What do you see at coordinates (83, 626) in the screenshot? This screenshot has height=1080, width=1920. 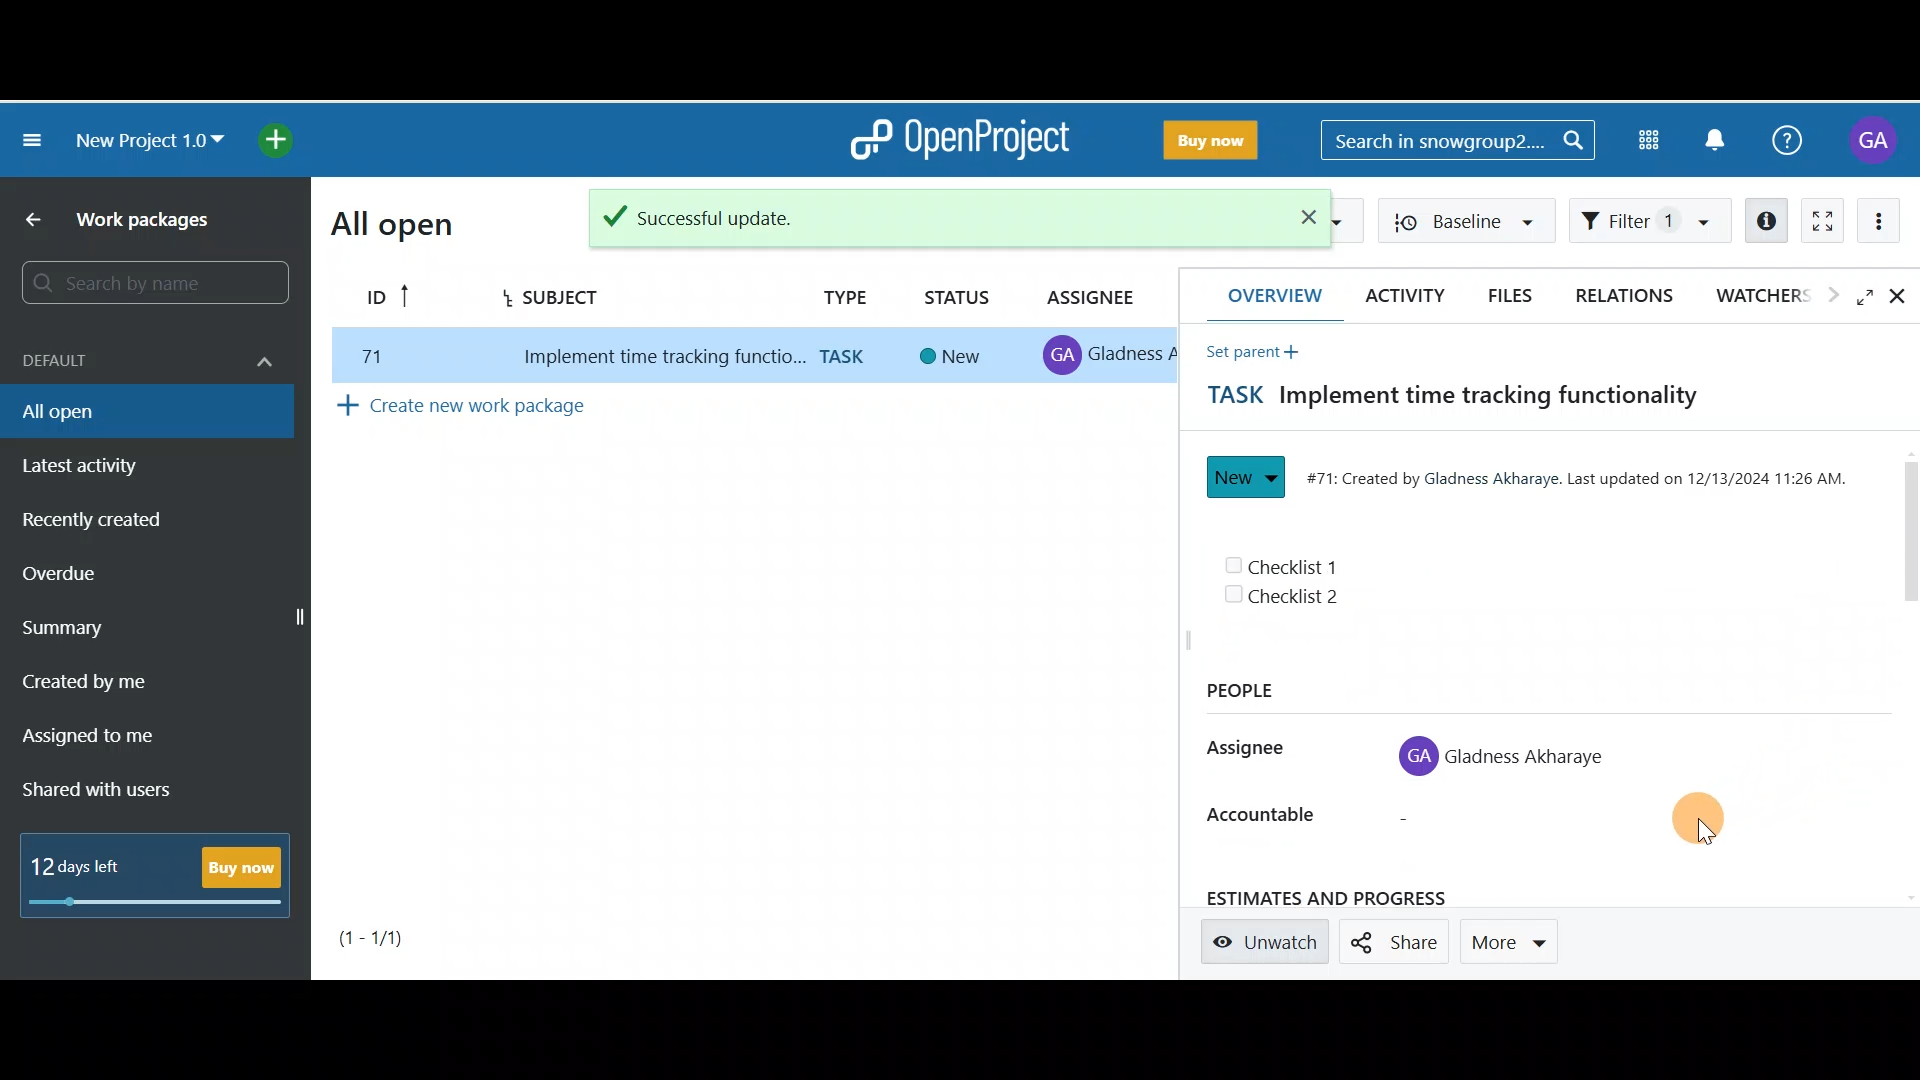 I see `Summary` at bounding box center [83, 626].